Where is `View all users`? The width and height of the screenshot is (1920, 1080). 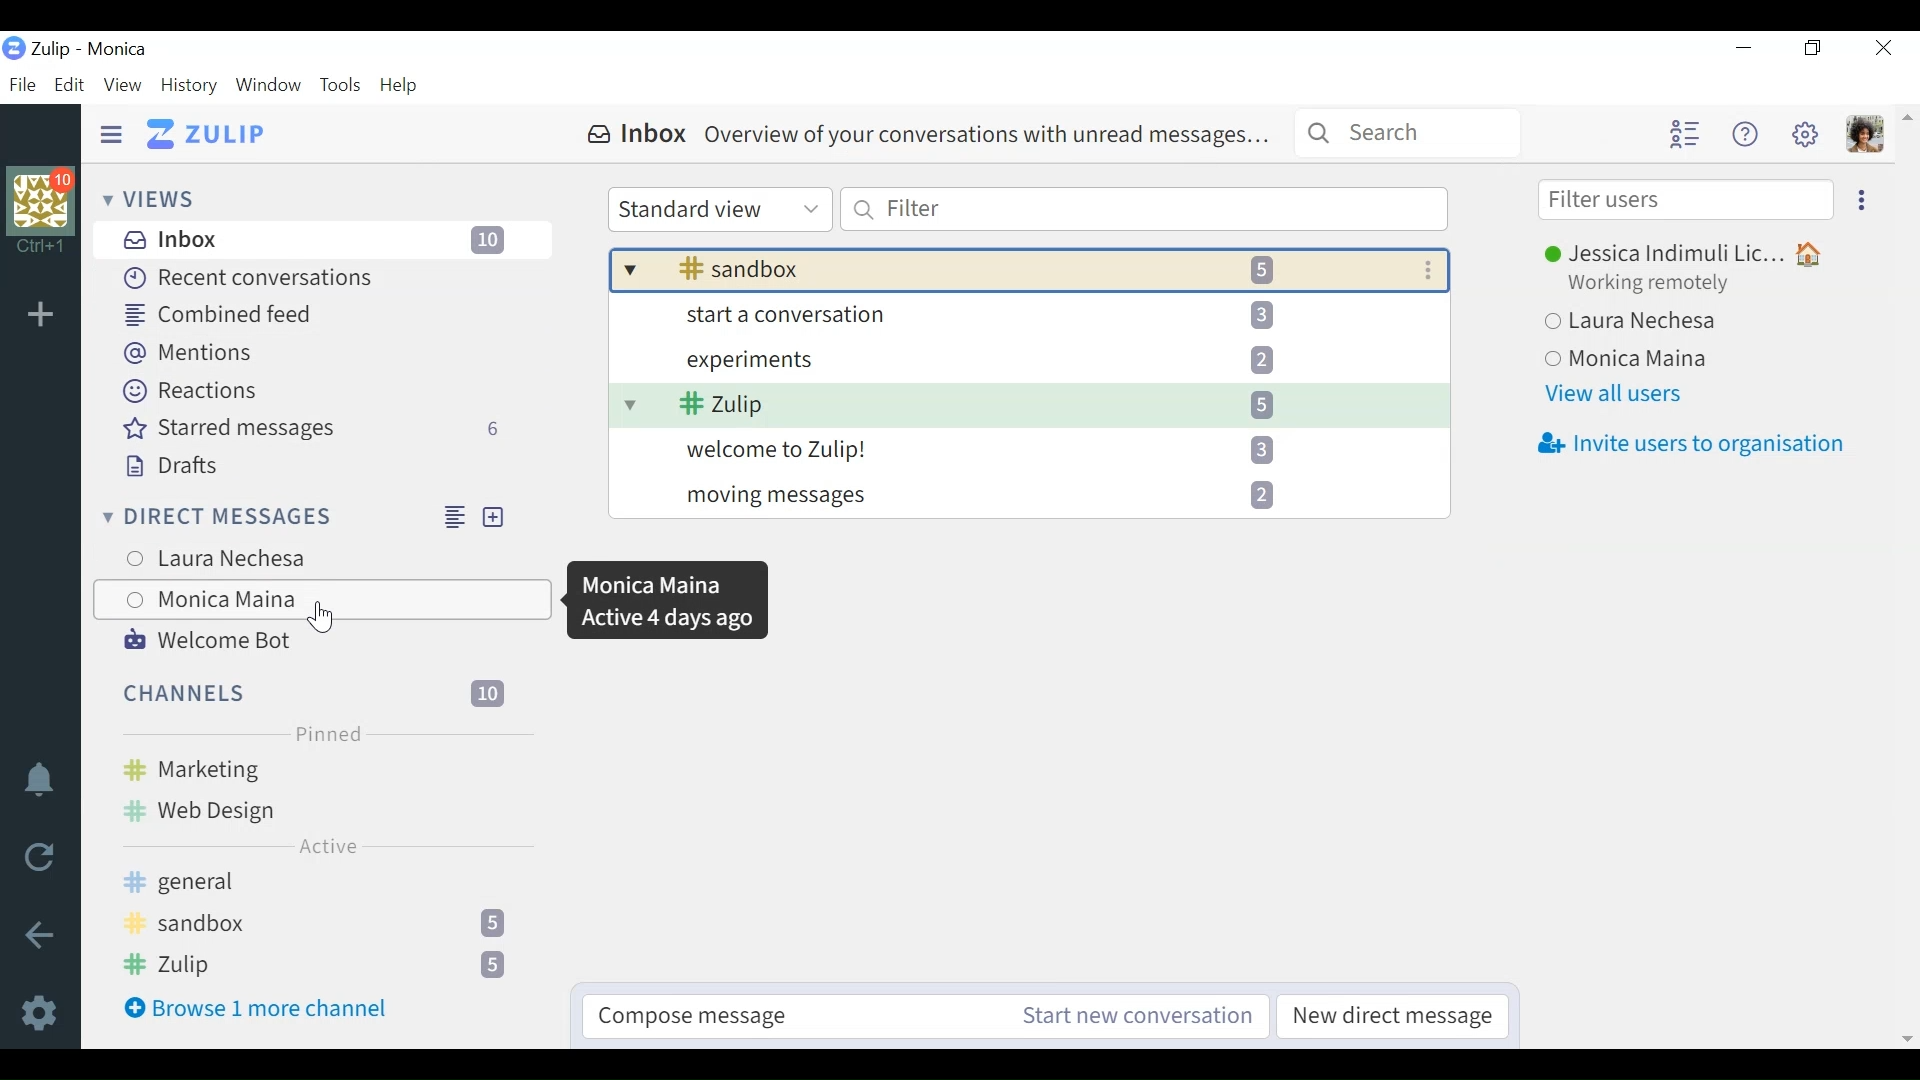
View all users is located at coordinates (1616, 395).